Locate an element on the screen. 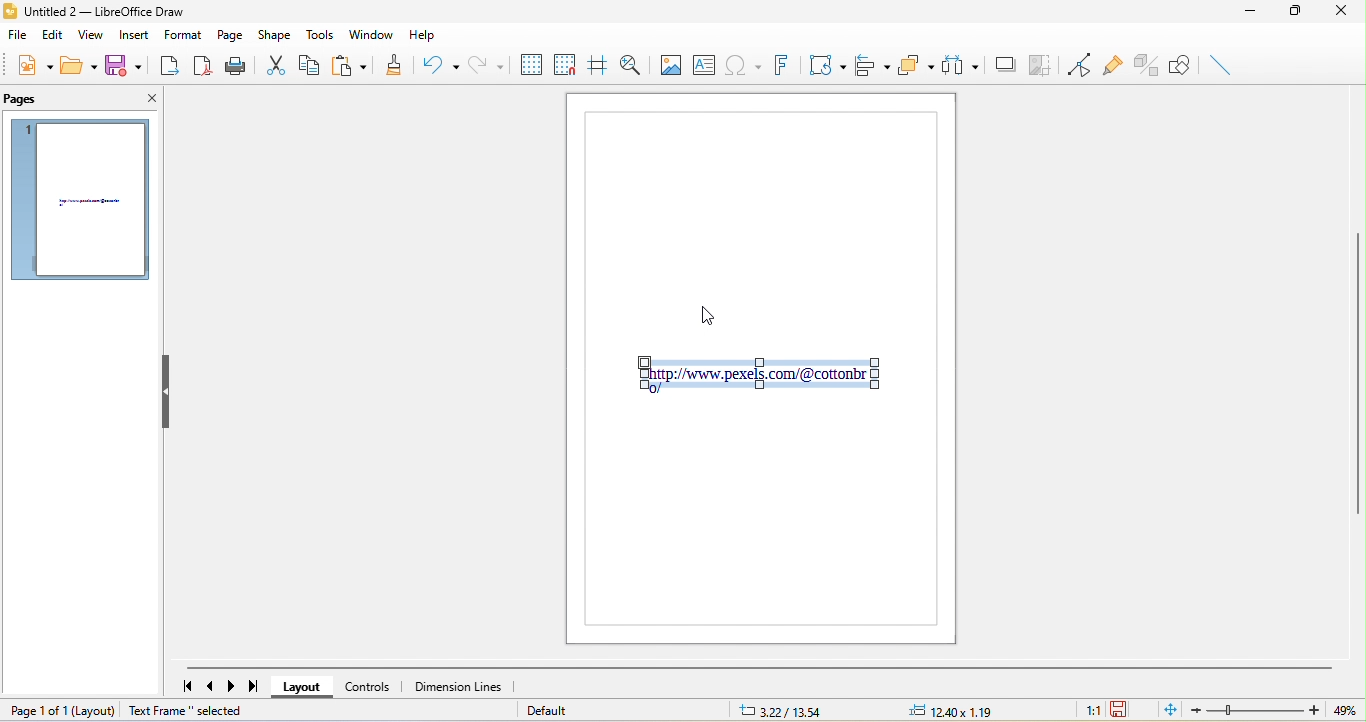  zoom and pan is located at coordinates (631, 62).